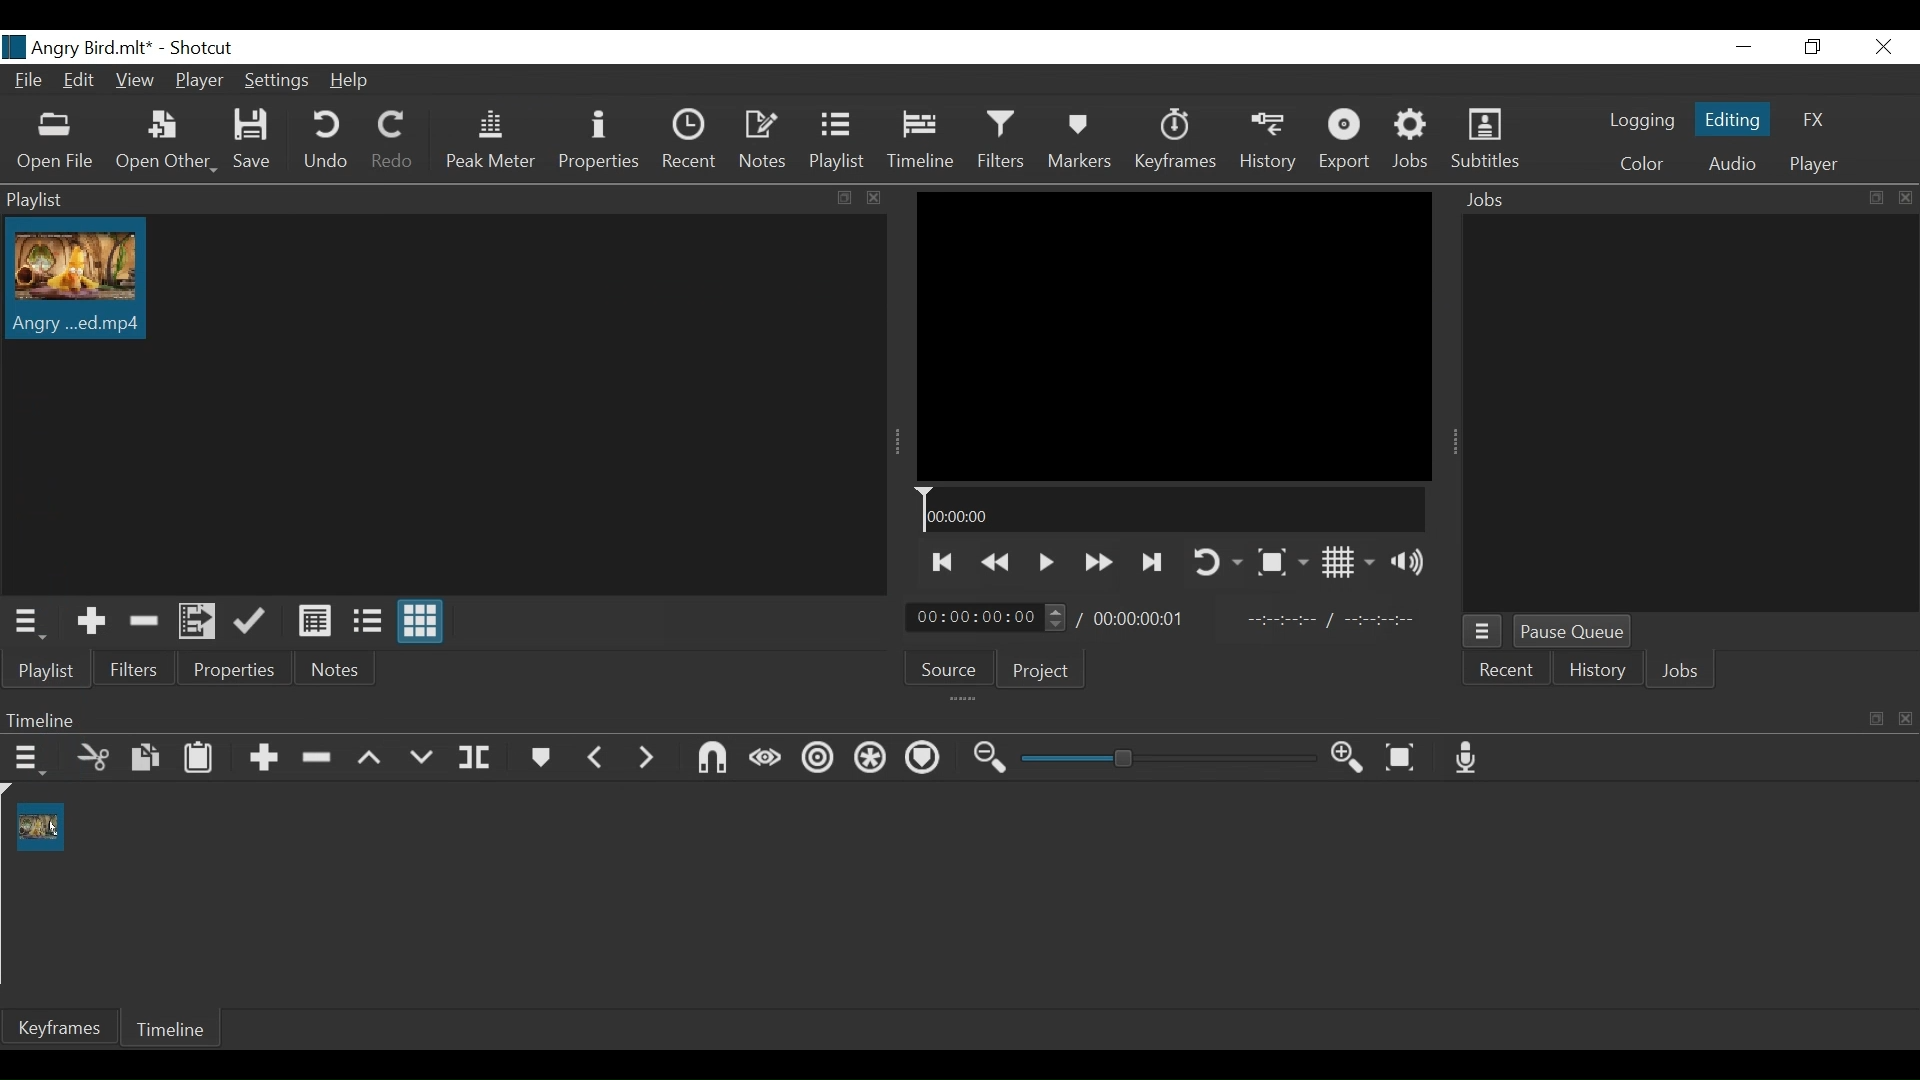 This screenshot has width=1920, height=1080. I want to click on View as details, so click(314, 621).